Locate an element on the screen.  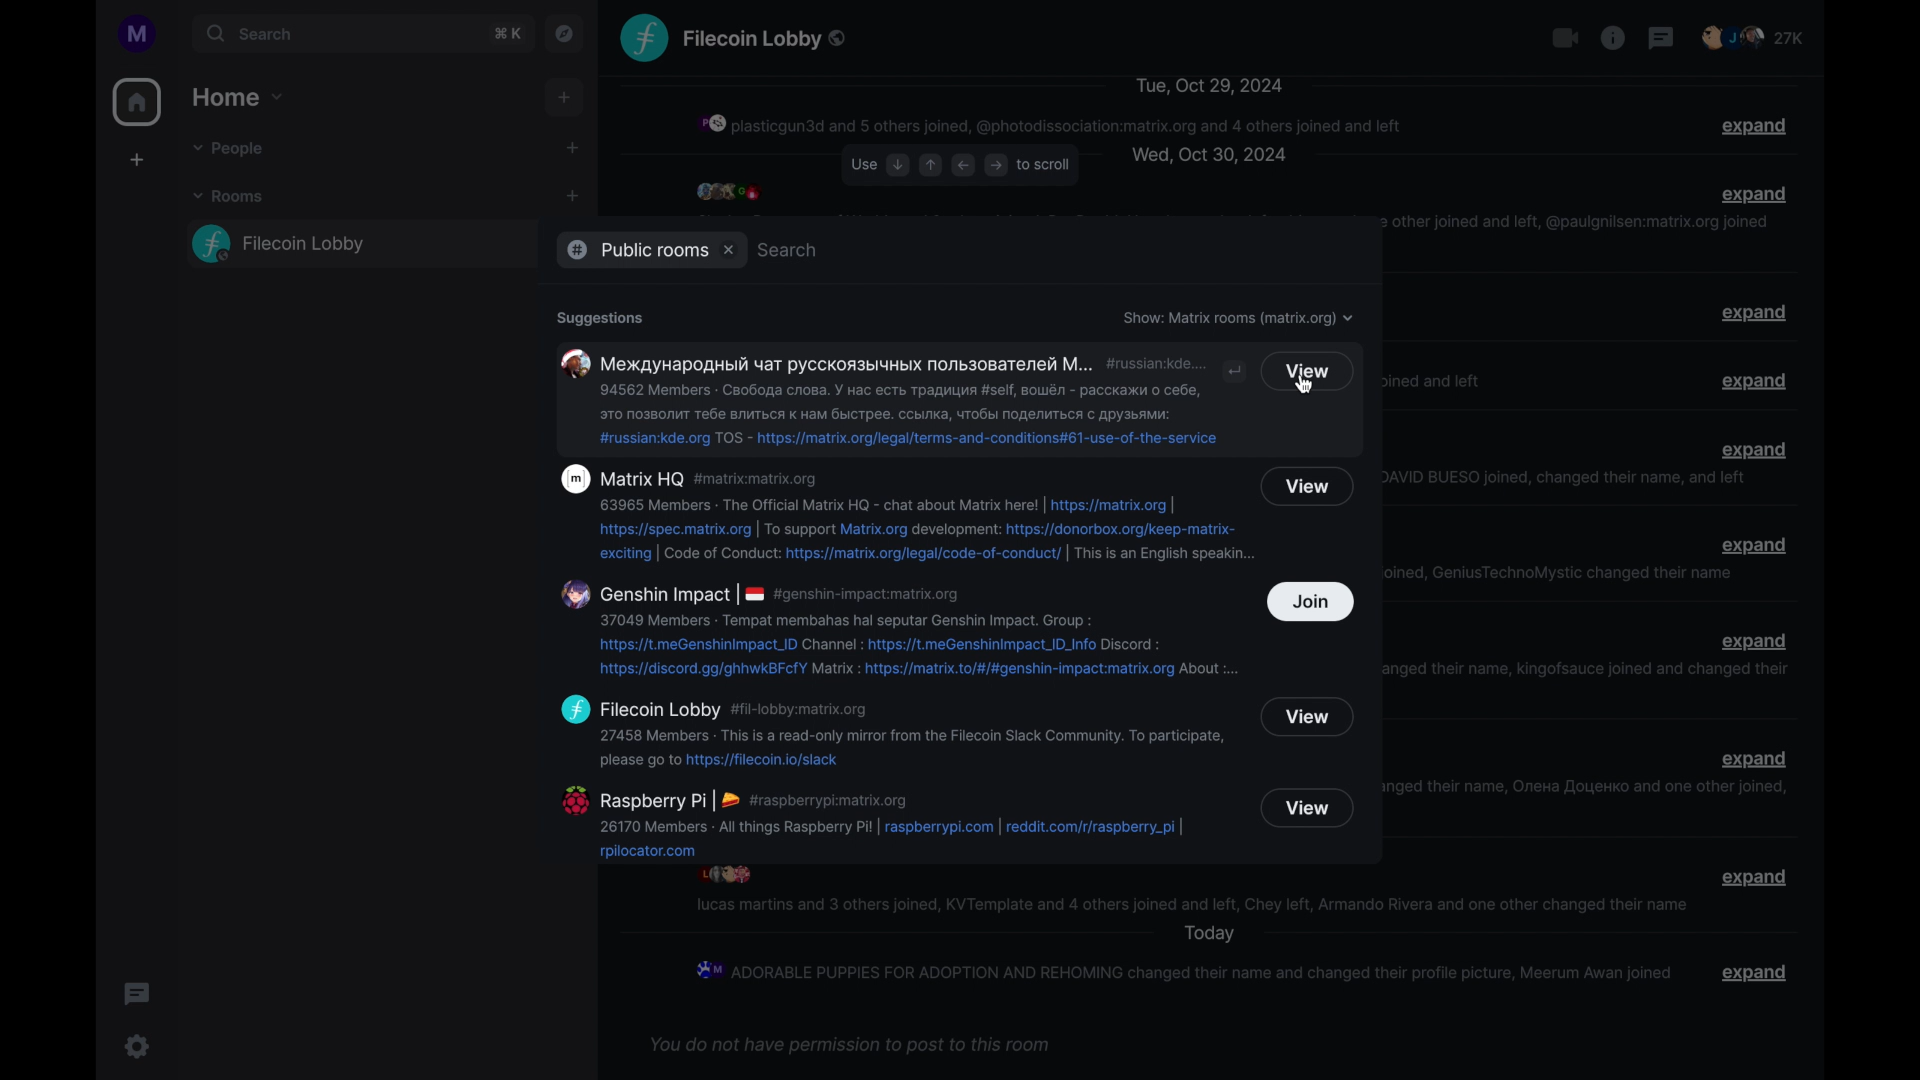
join is located at coordinates (1311, 602).